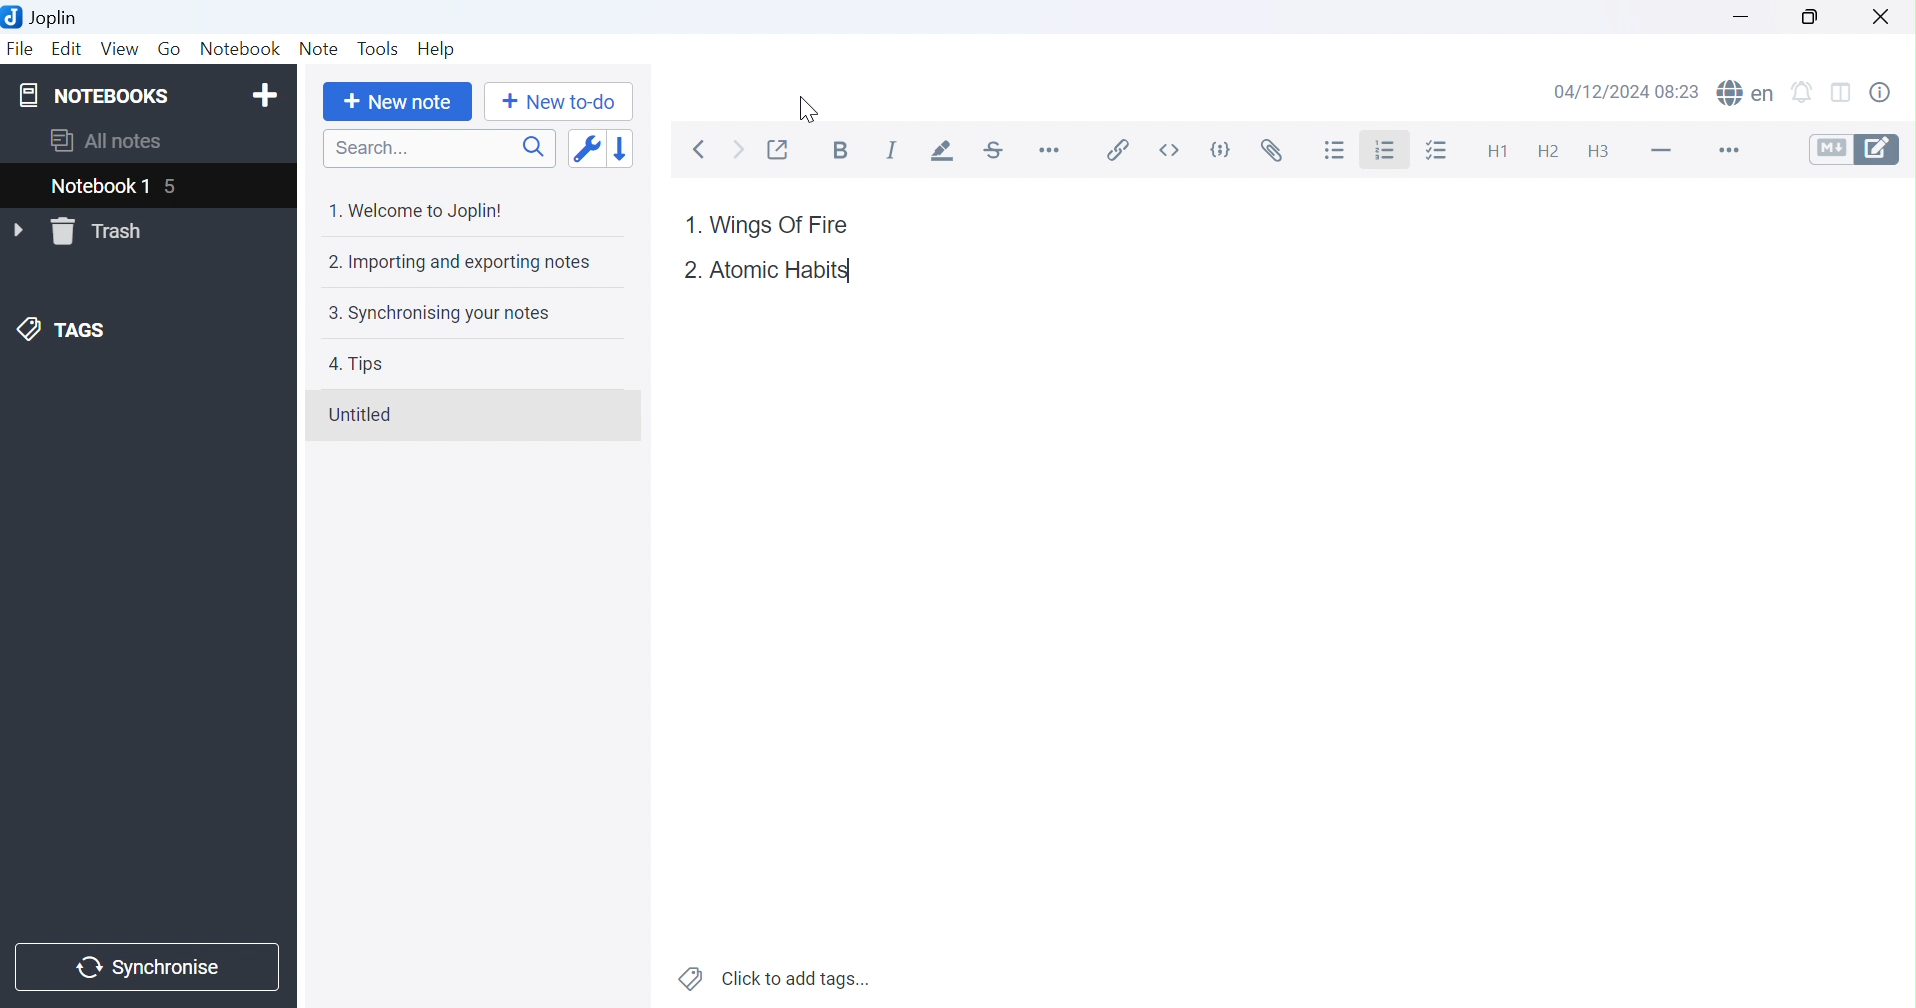 This screenshot has width=1916, height=1008. Describe the element at coordinates (44, 16) in the screenshot. I see `Joplin` at that location.